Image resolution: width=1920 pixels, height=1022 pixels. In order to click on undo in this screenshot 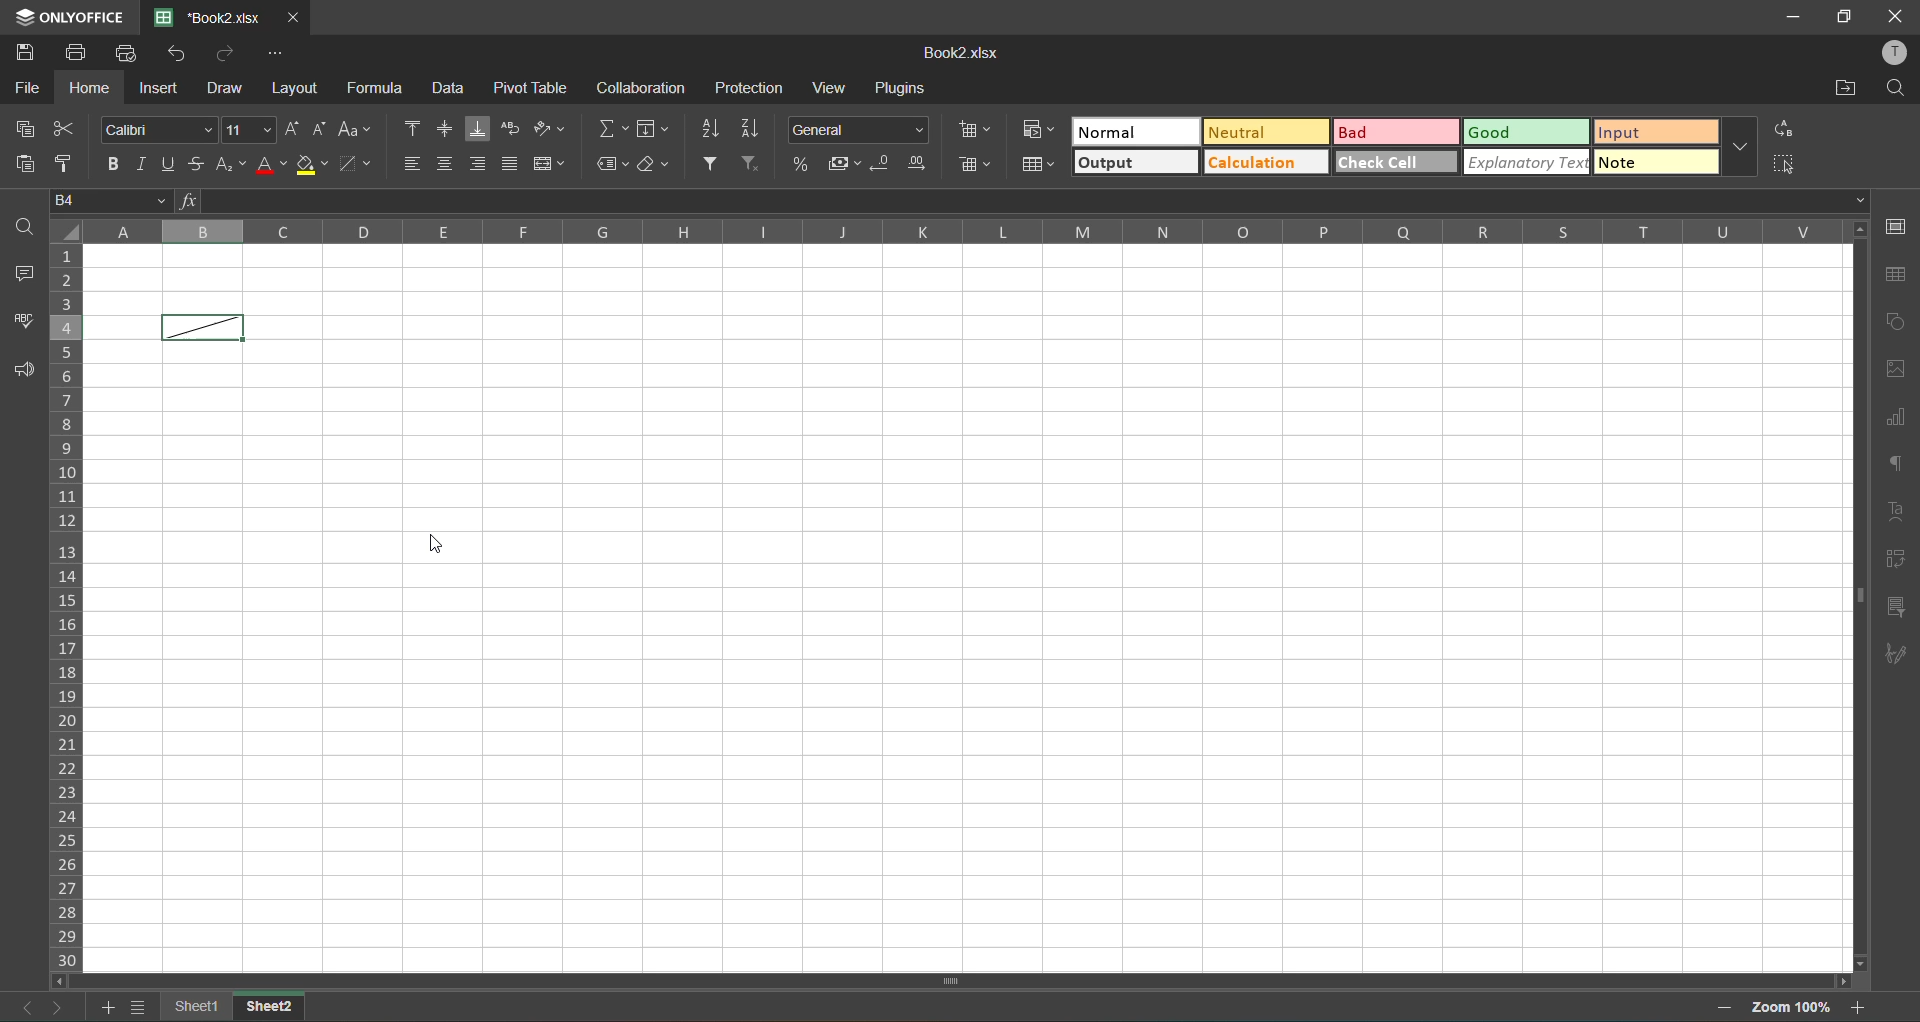, I will do `click(182, 55)`.